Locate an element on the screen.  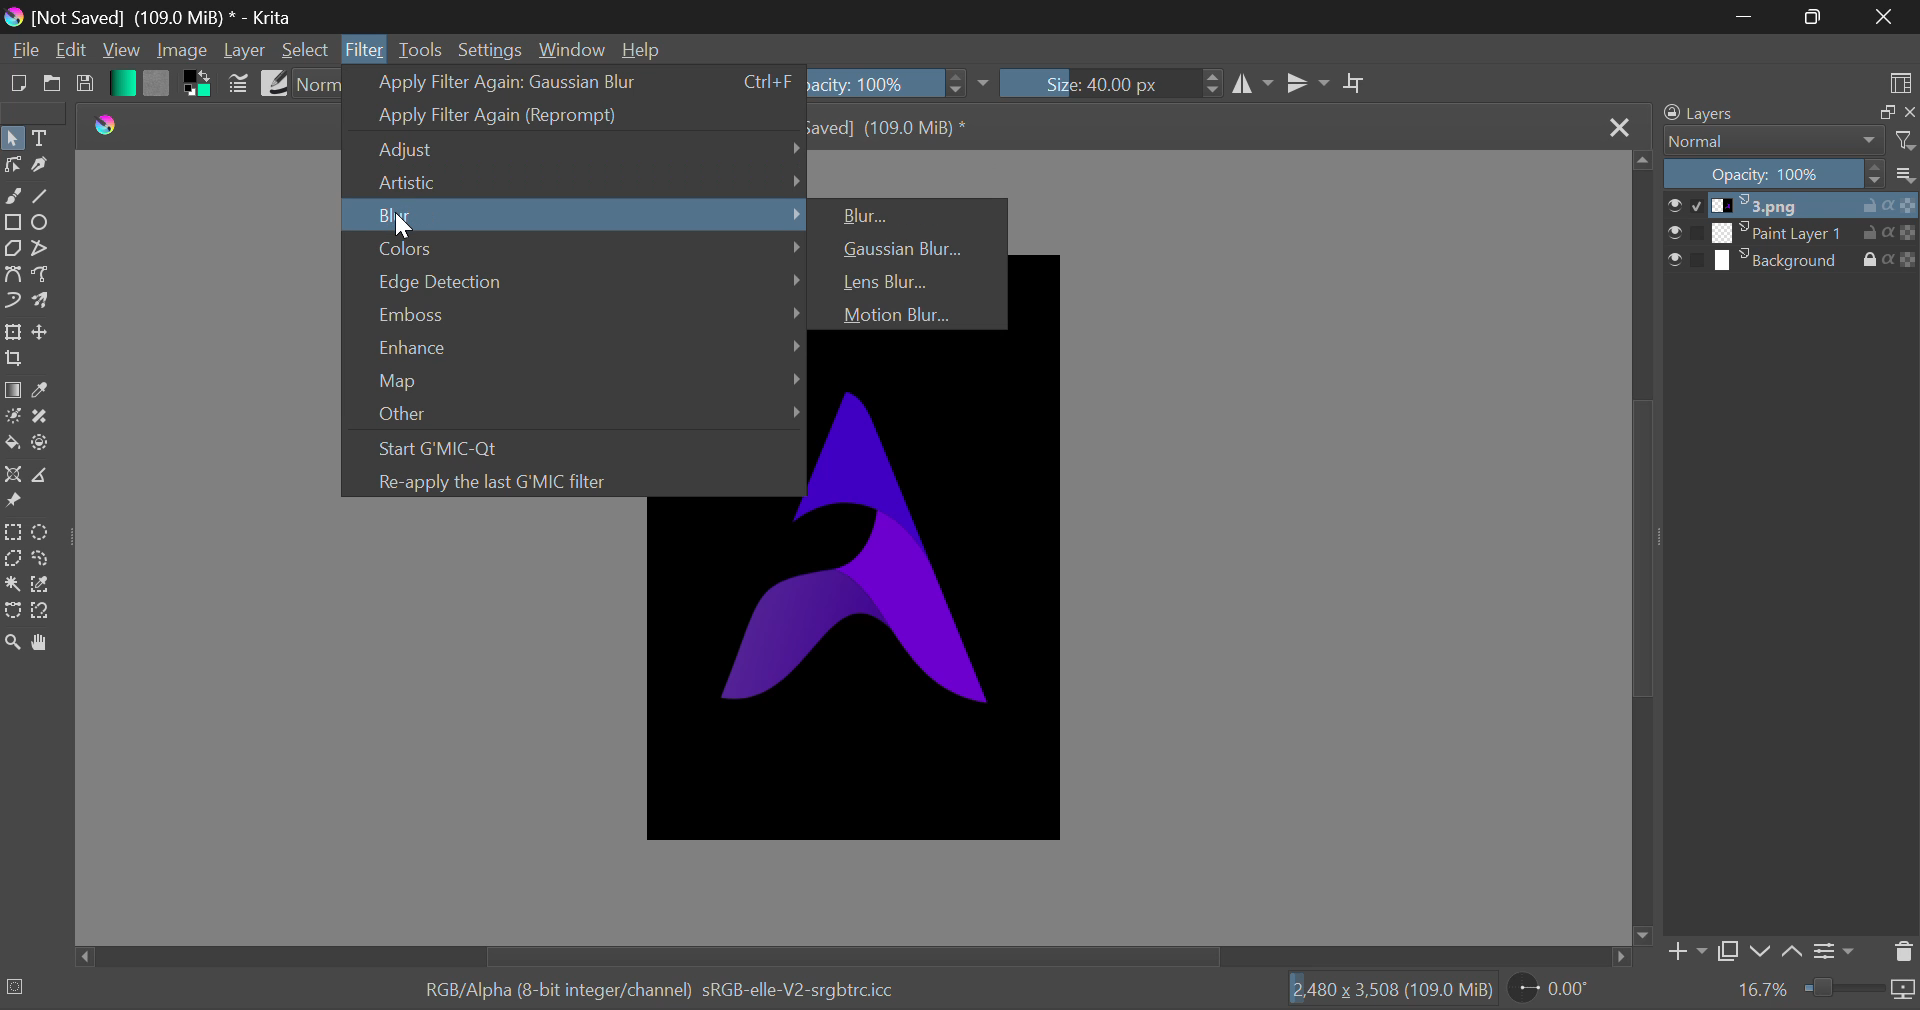
Enhance is located at coordinates (575, 345).